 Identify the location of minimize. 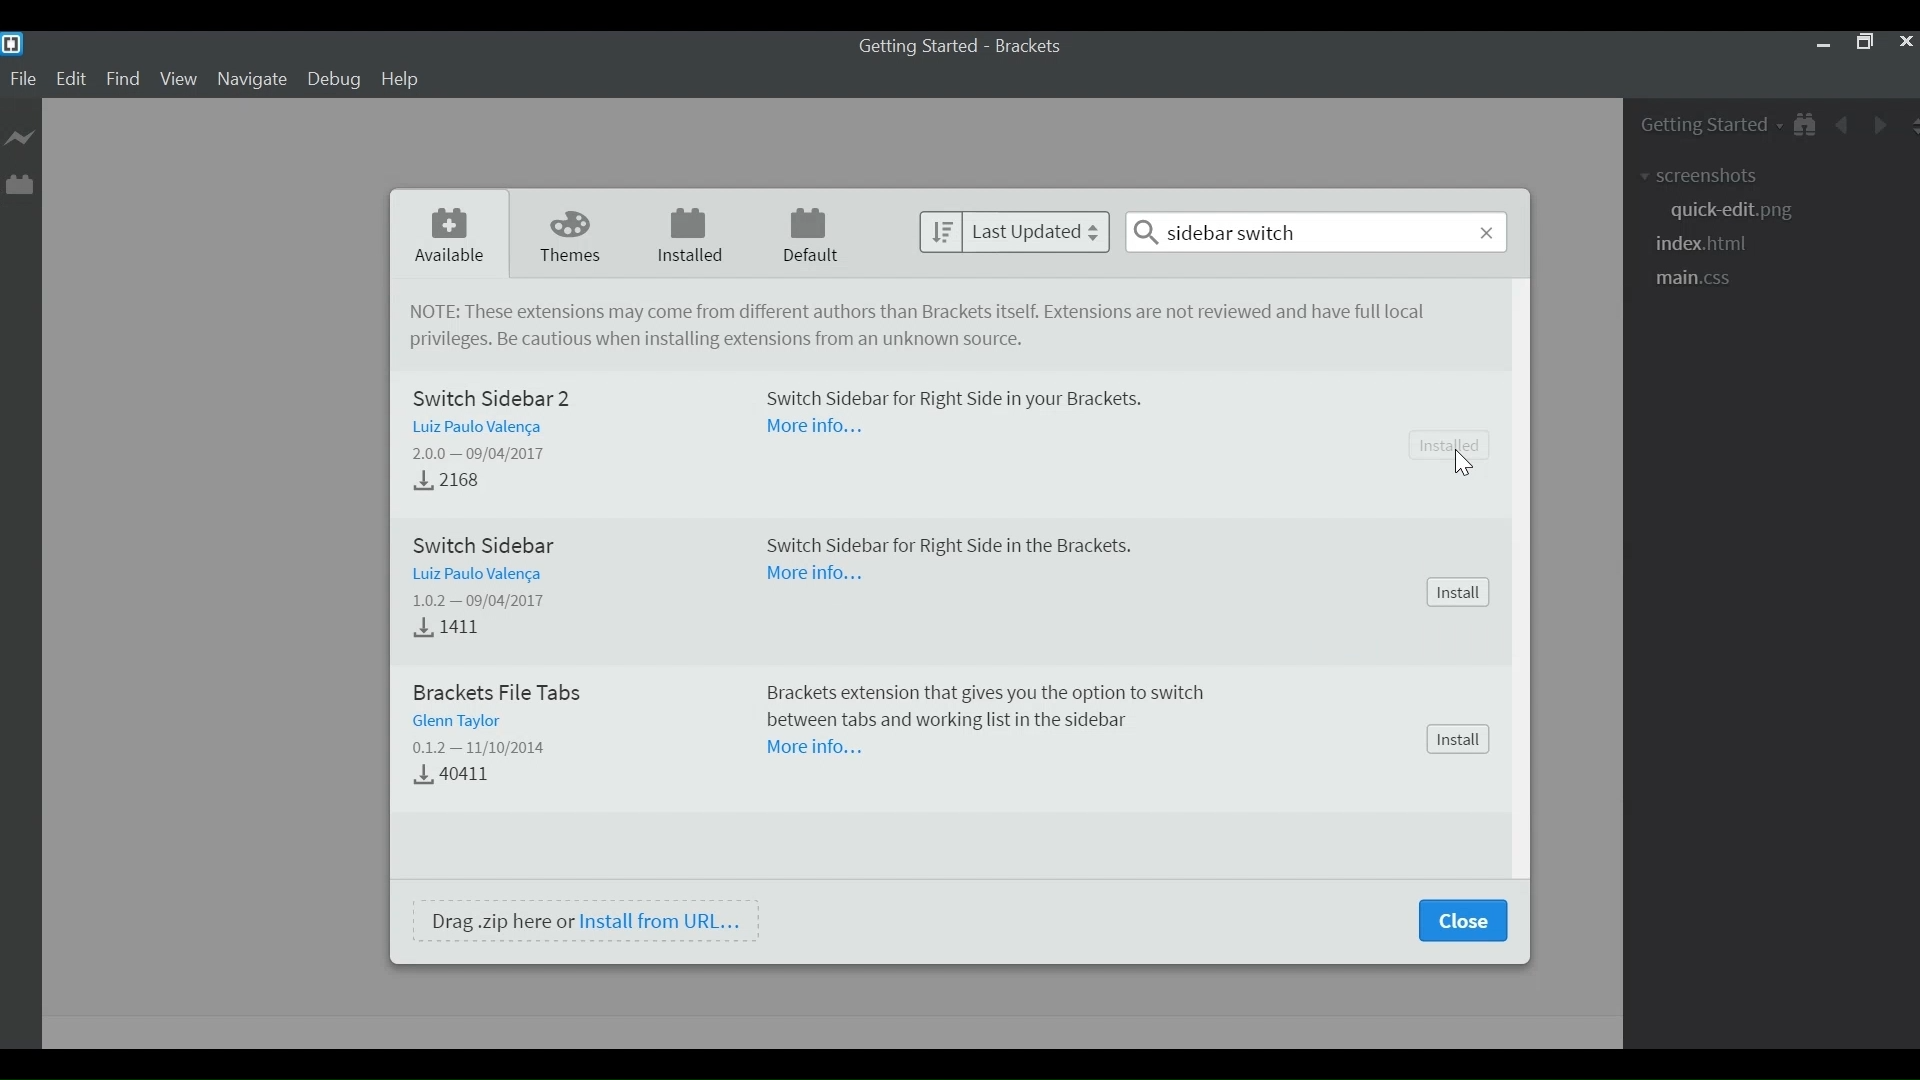
(1822, 44).